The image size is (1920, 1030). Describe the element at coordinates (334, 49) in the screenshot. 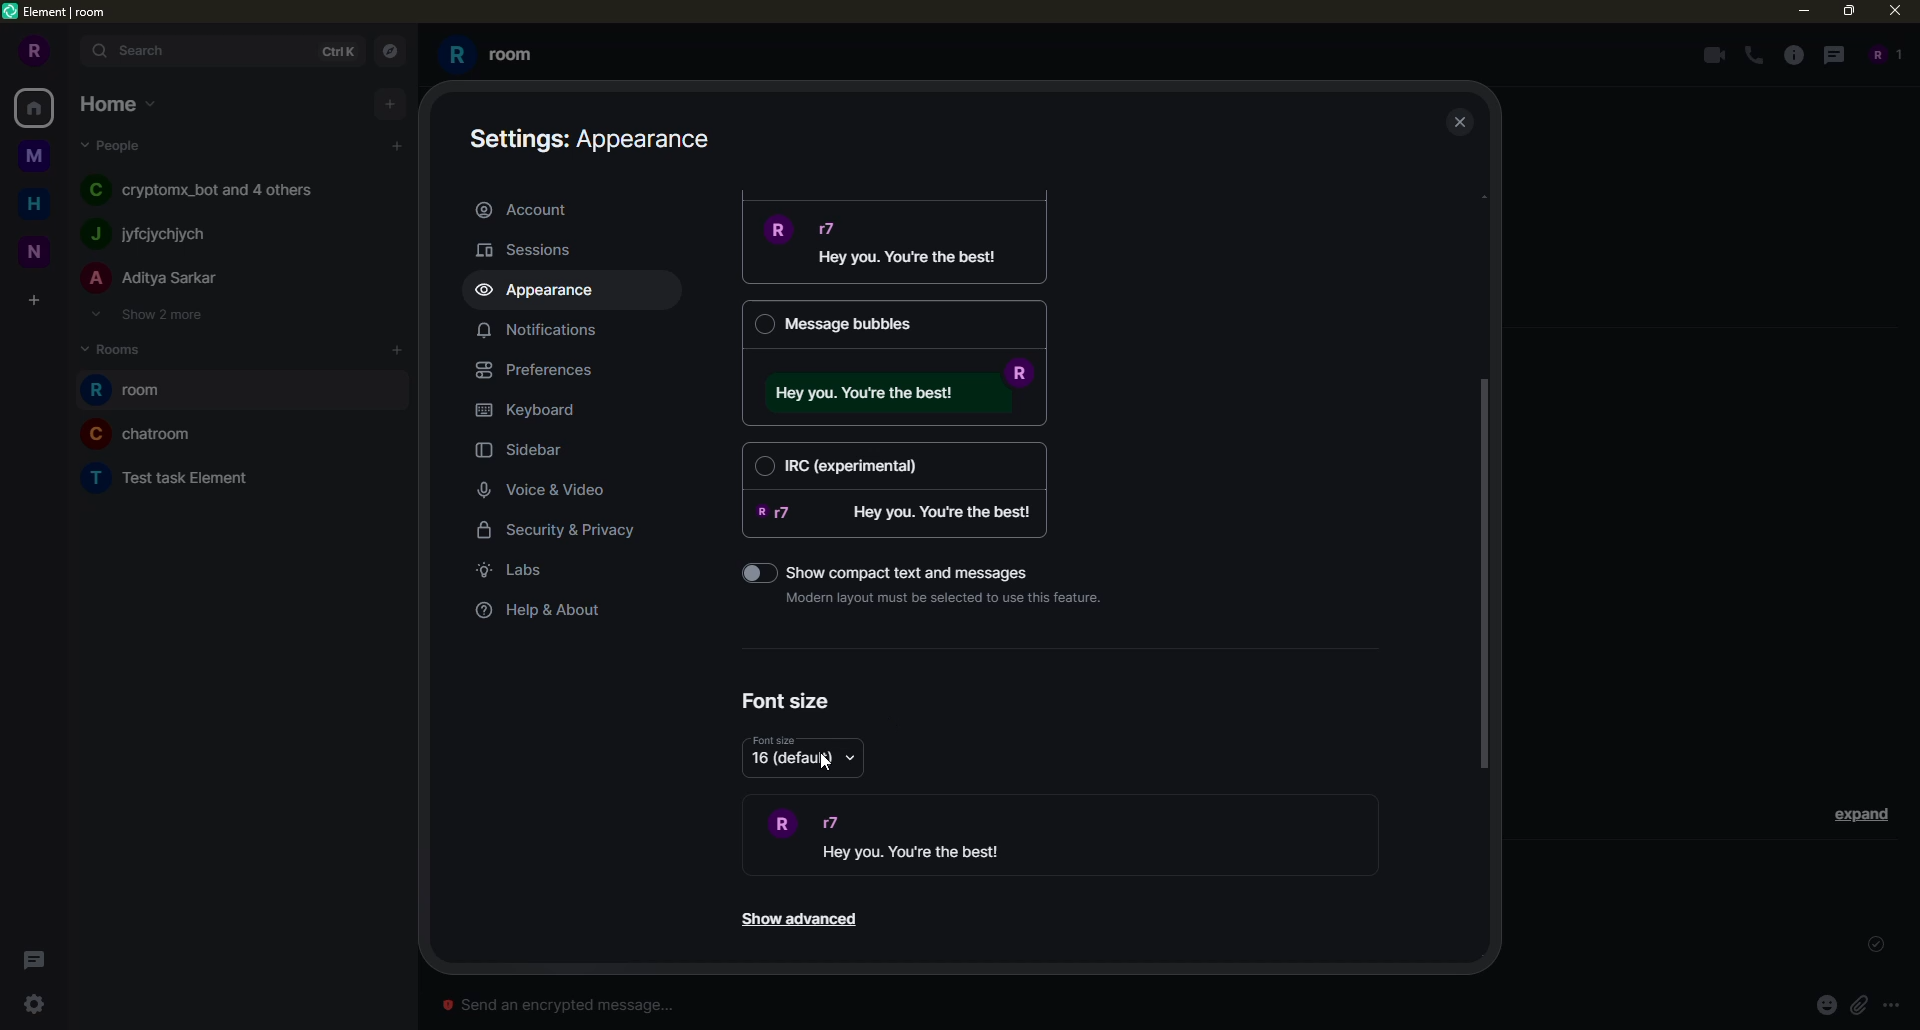

I see `ctrlK` at that location.